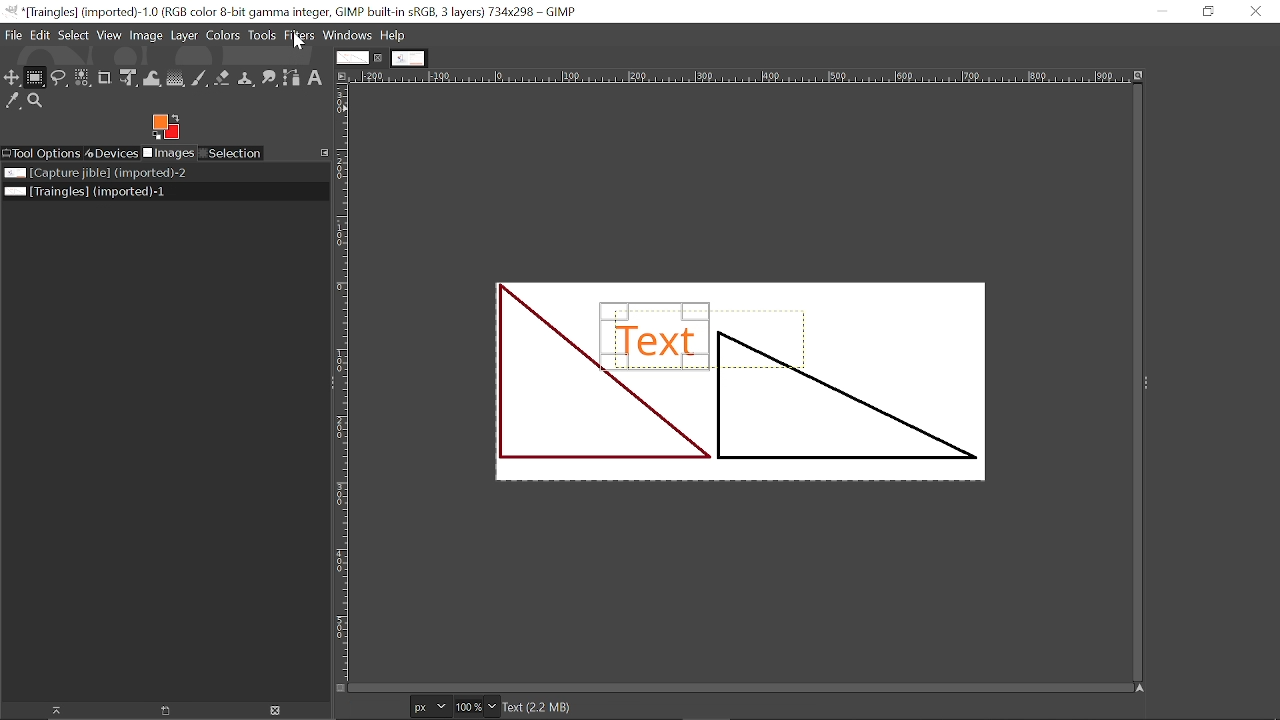  Describe the element at coordinates (37, 100) in the screenshot. I see `Zoom tool` at that location.